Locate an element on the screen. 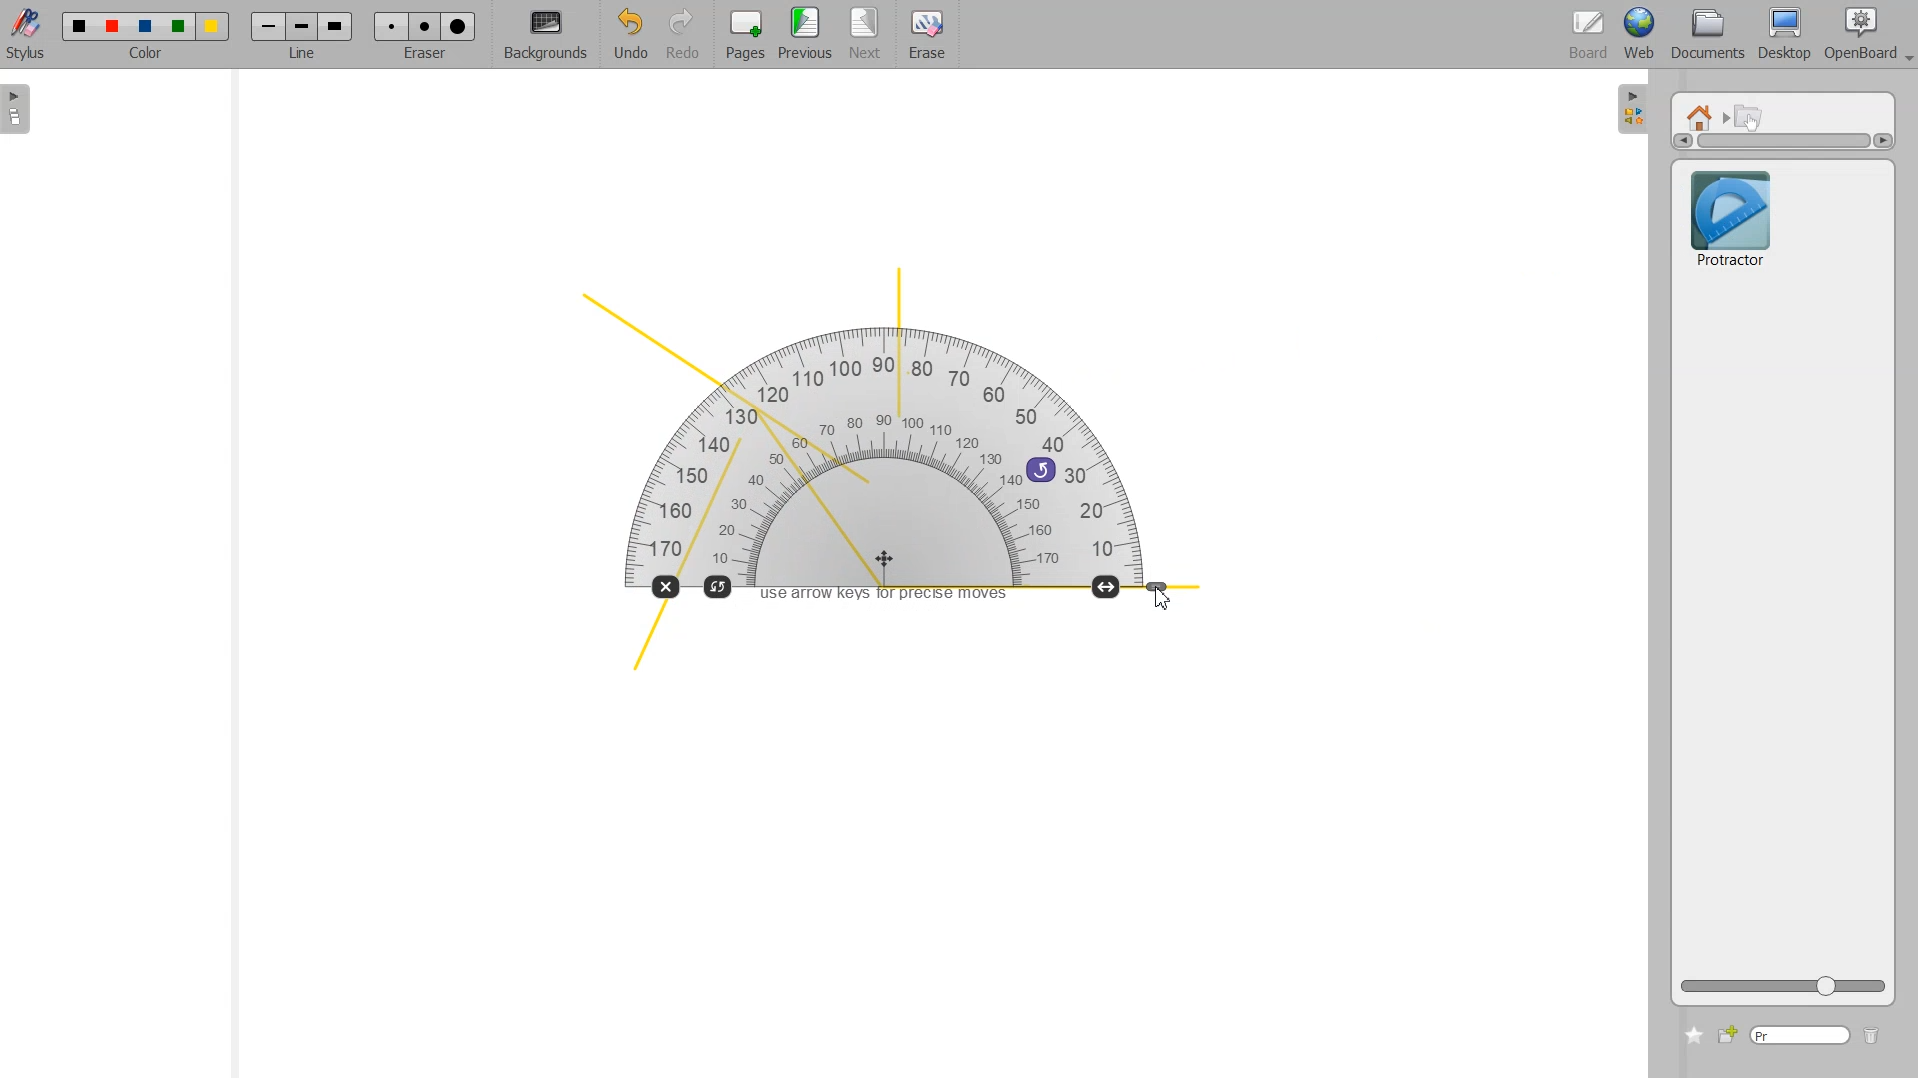 The image size is (1918, 1078). Pages is located at coordinates (743, 36).